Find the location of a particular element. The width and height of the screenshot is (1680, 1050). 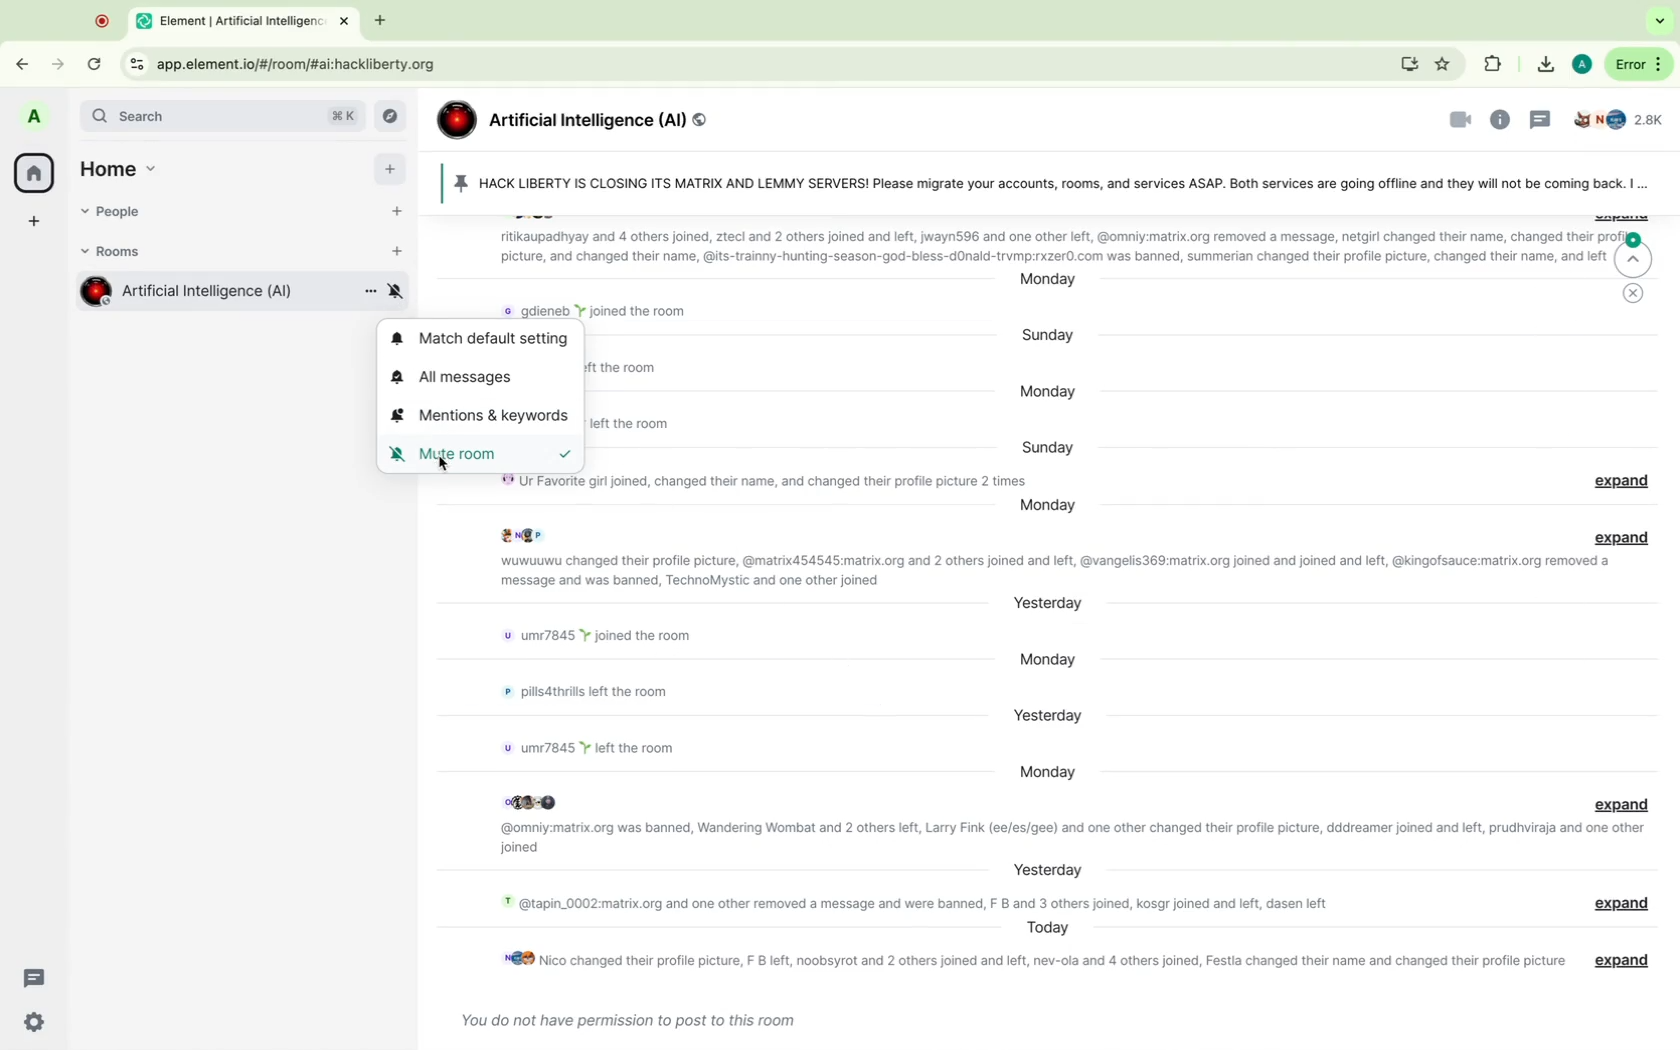

mentions & keywords is located at coordinates (484, 416).